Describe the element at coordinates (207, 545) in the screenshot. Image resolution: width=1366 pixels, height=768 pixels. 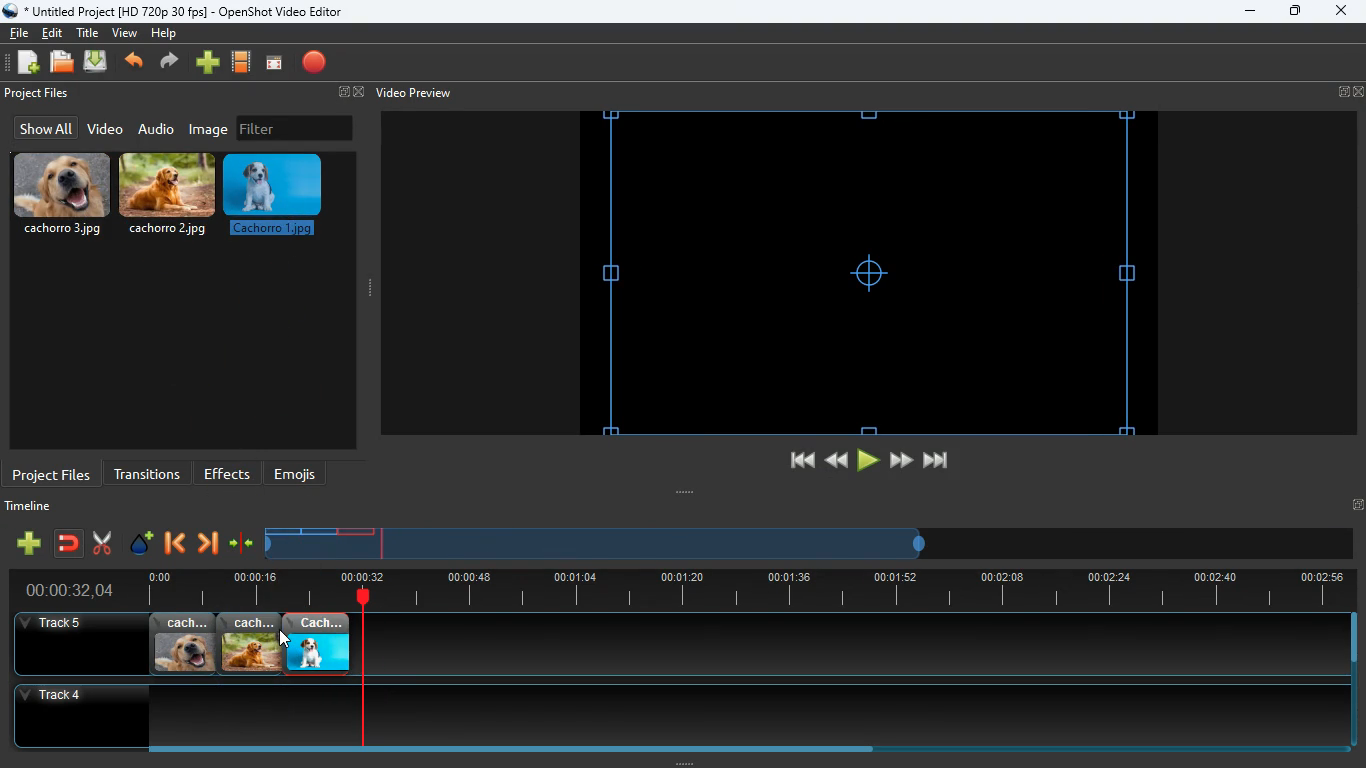
I see `forward` at that location.